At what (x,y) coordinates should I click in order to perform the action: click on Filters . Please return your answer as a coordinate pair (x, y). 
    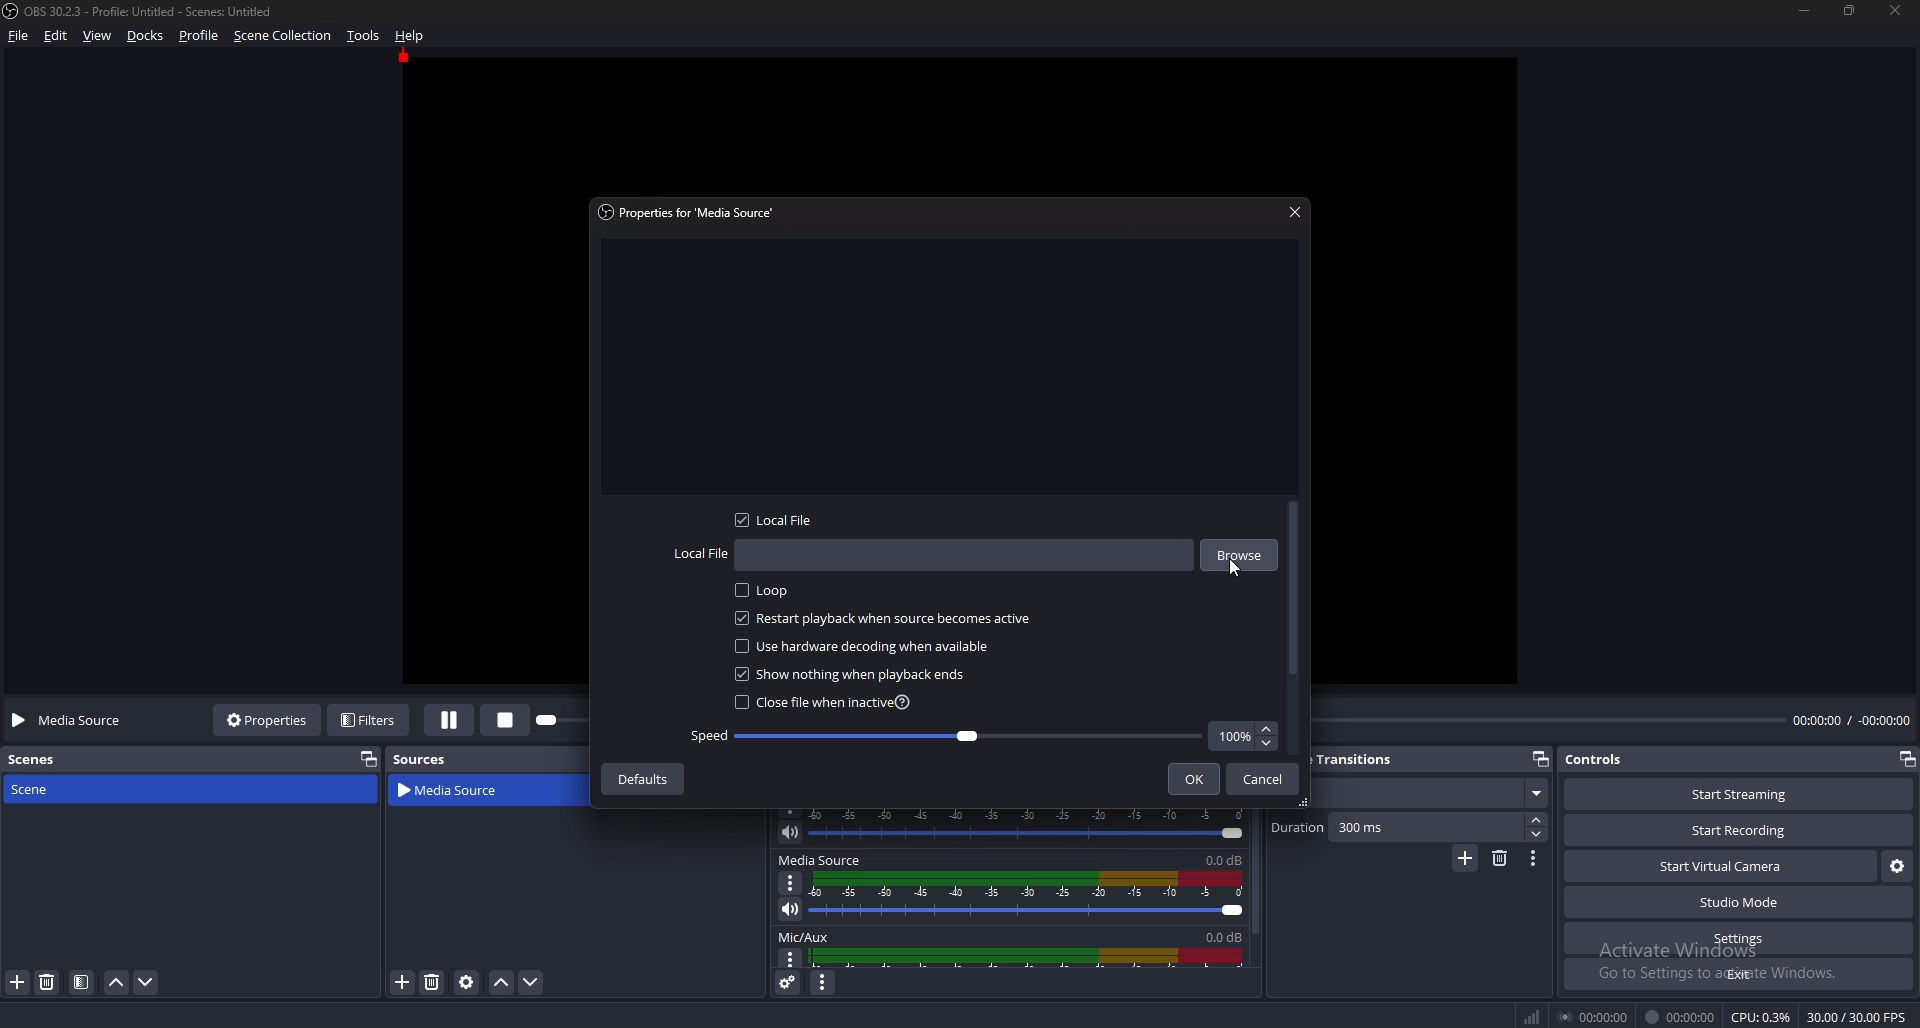
    Looking at the image, I should click on (371, 719).